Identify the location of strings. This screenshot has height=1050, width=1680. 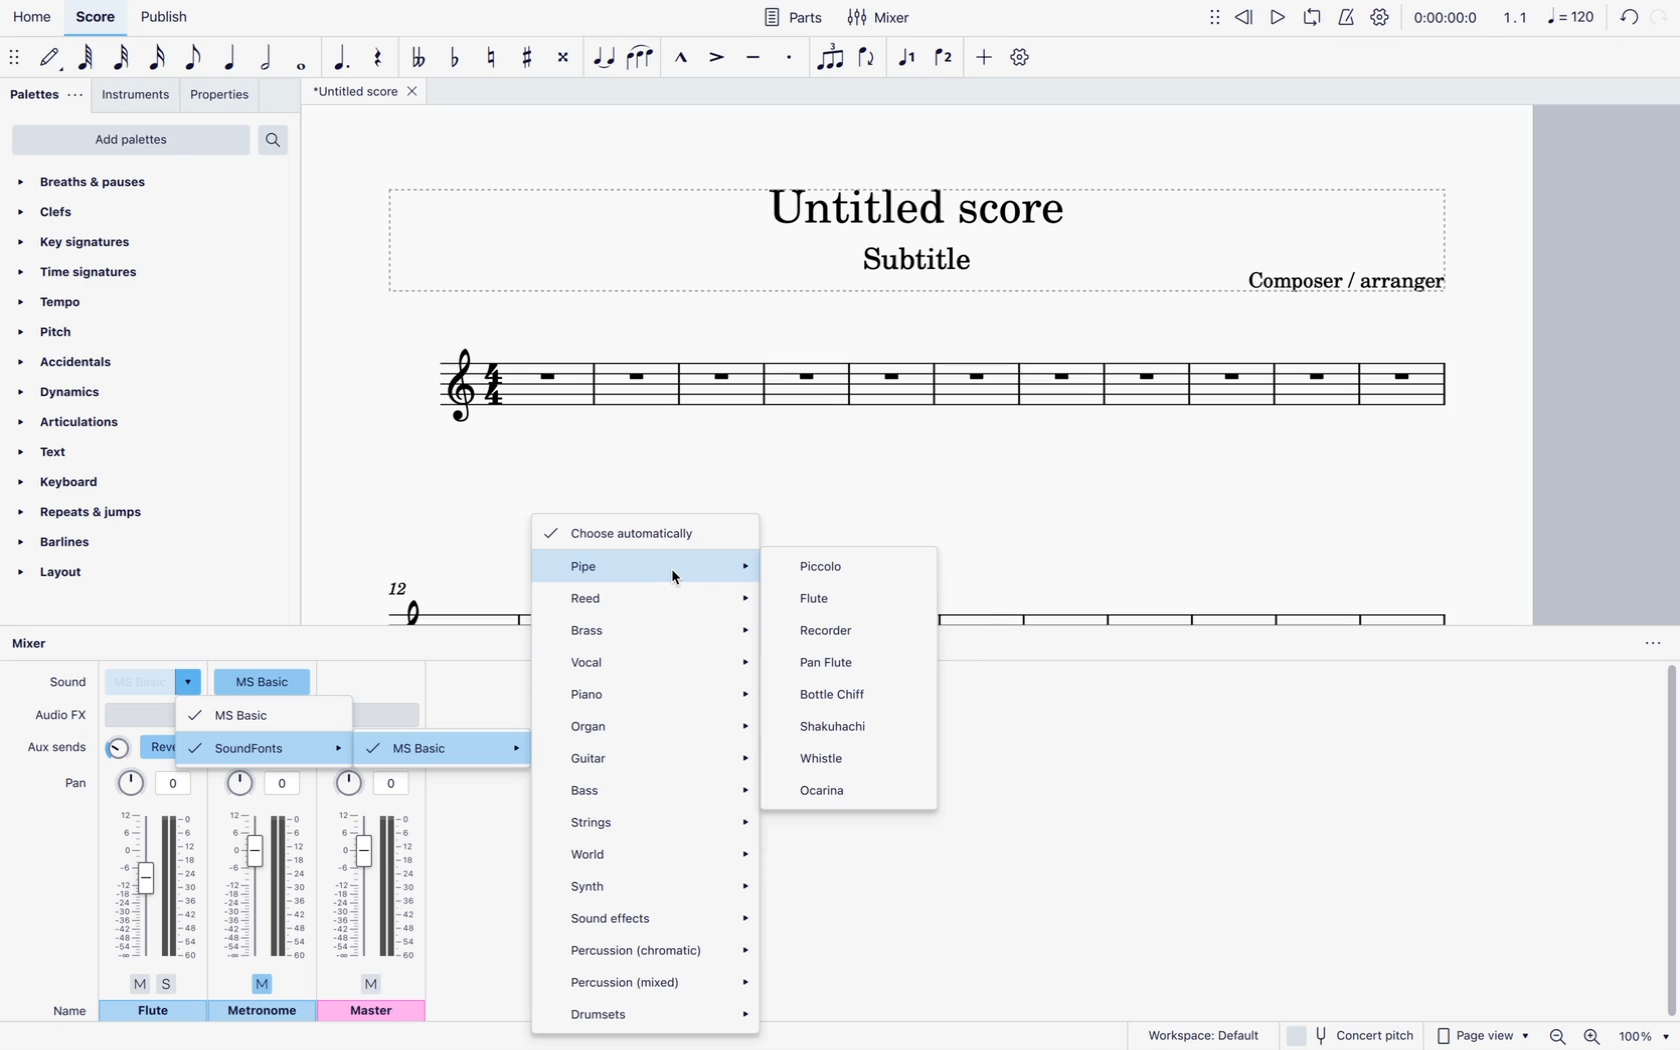
(658, 820).